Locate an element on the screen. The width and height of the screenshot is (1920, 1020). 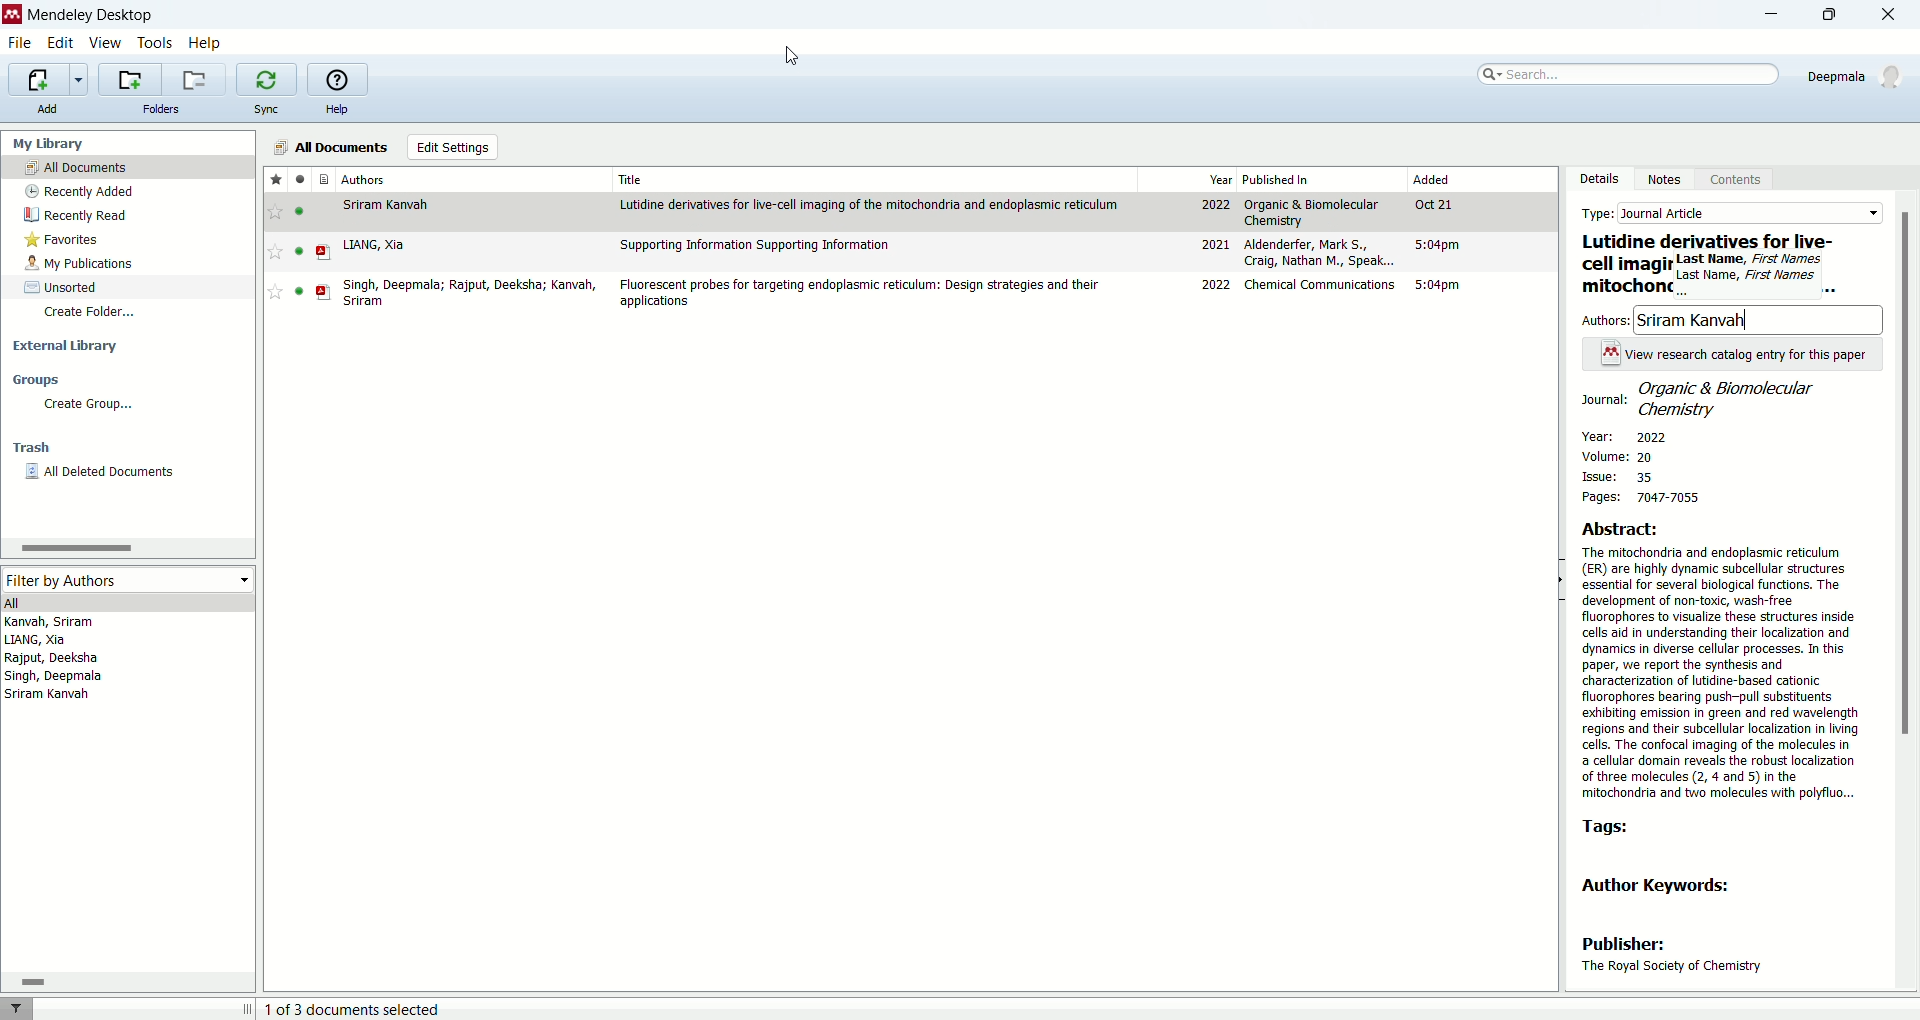
. Organic & Biomolecular
Journal: Cy mitry is located at coordinates (1701, 398).